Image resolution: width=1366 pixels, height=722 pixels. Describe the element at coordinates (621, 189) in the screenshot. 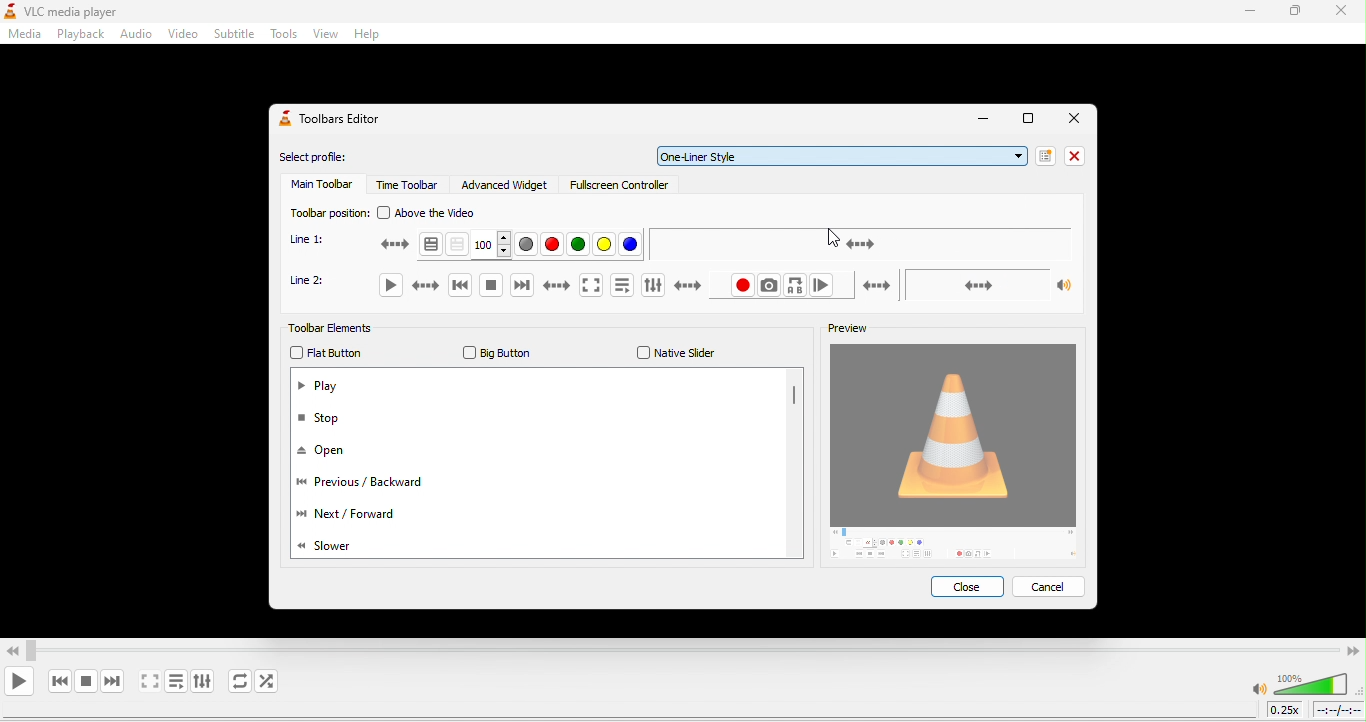

I see `fullscreen controller` at that location.